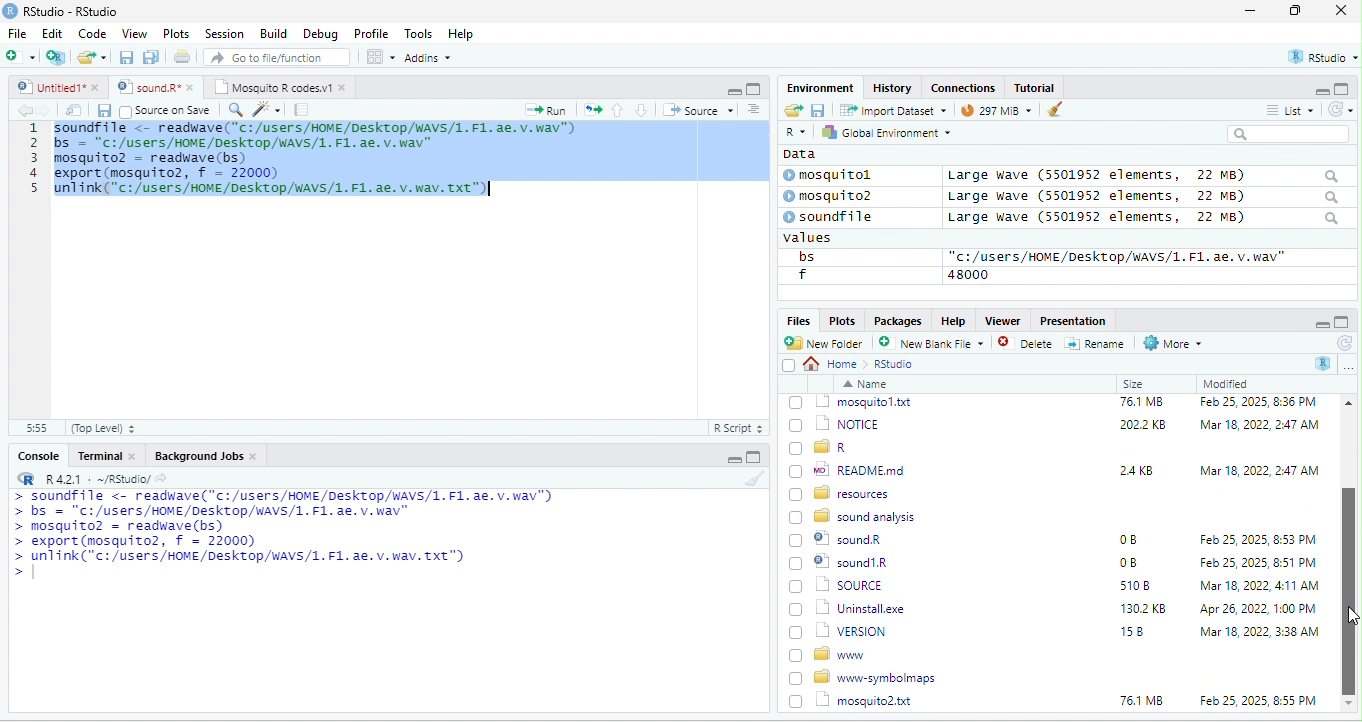 Image resolution: width=1362 pixels, height=722 pixels. Describe the element at coordinates (965, 86) in the screenshot. I see `clases` at that location.